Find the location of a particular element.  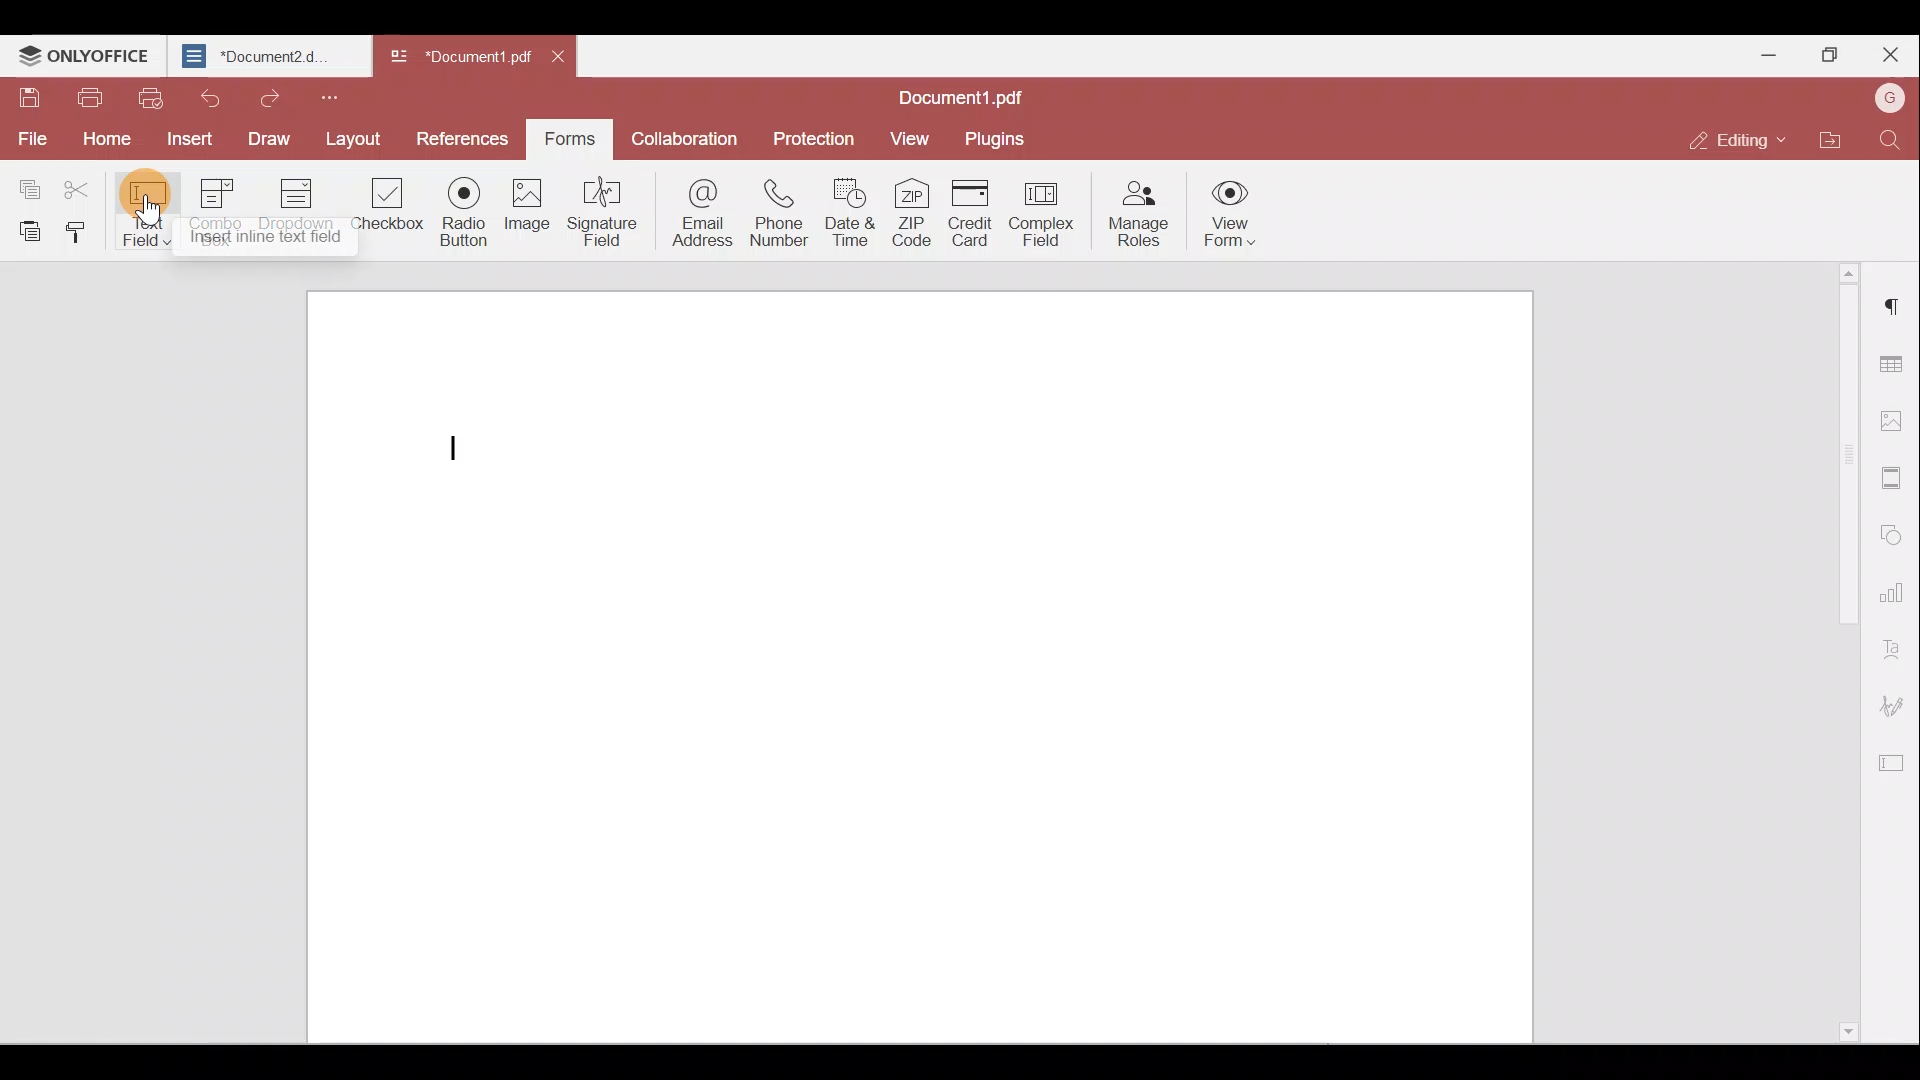

Image is located at coordinates (536, 212).